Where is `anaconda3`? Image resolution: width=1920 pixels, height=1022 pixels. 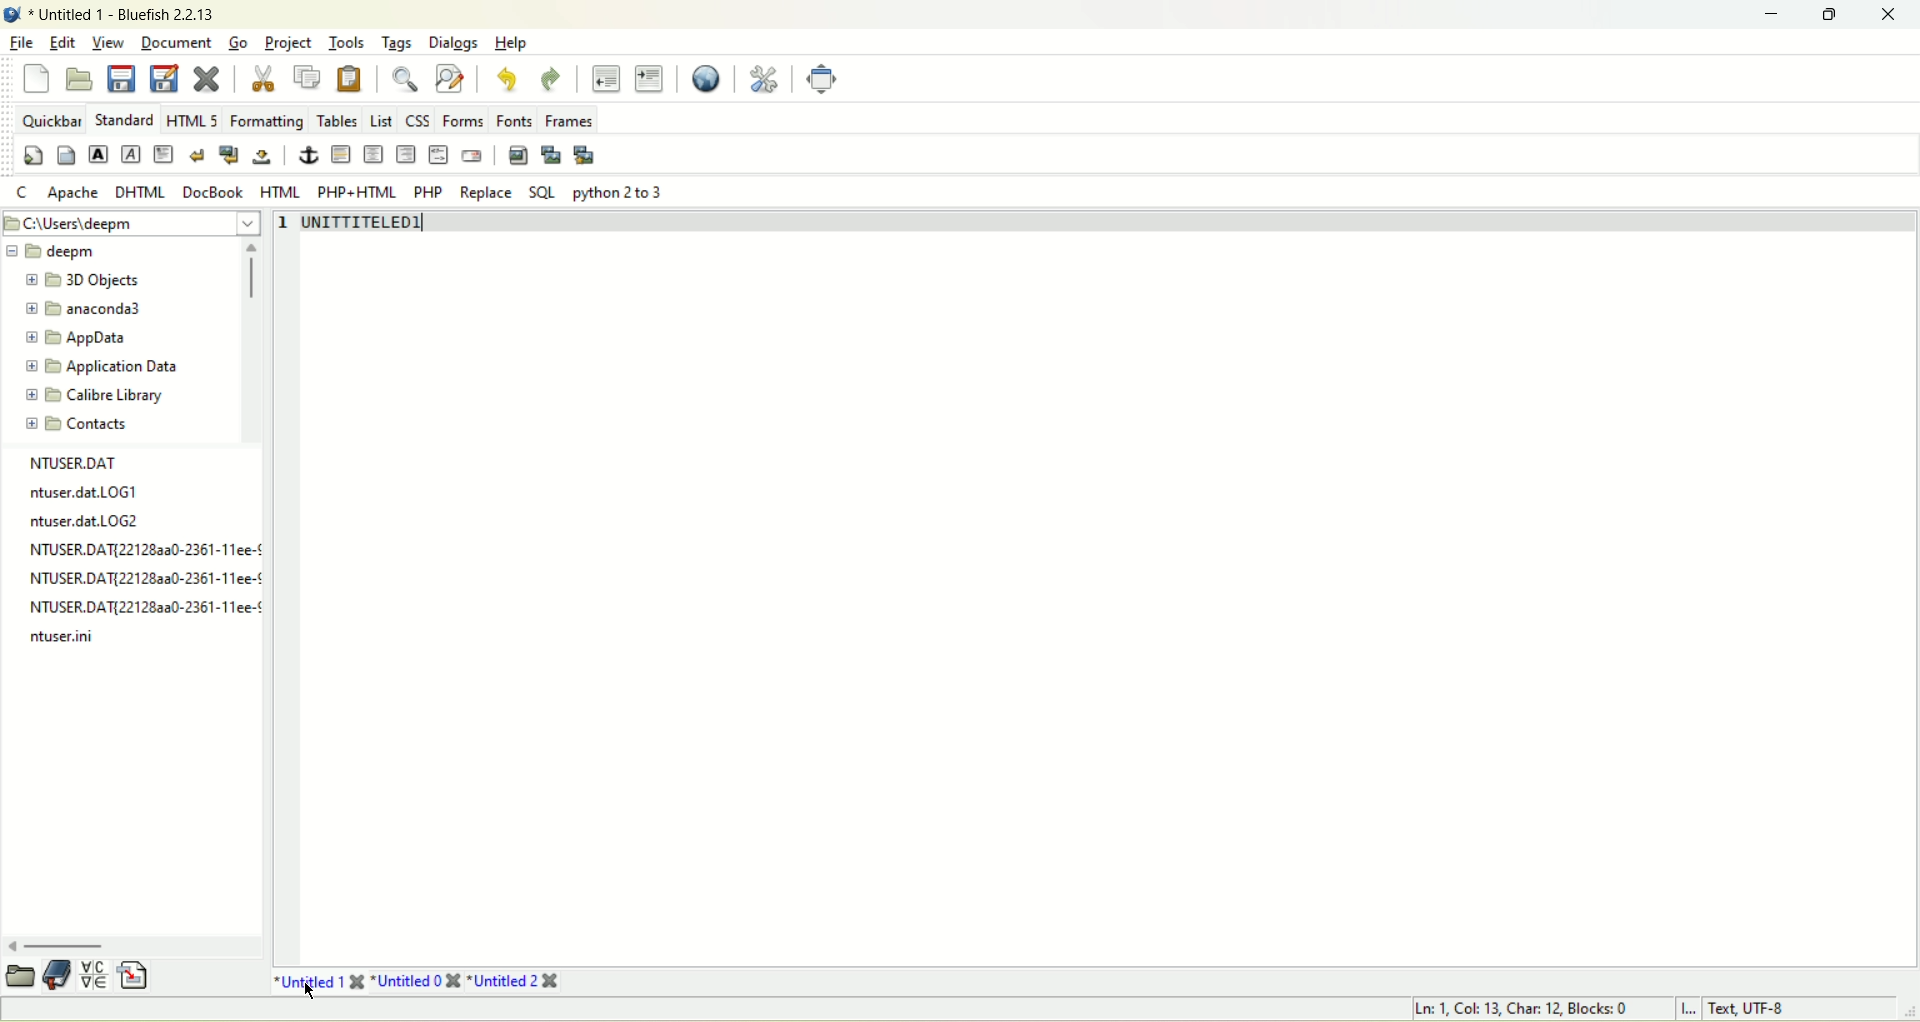 anaconda3 is located at coordinates (83, 307).